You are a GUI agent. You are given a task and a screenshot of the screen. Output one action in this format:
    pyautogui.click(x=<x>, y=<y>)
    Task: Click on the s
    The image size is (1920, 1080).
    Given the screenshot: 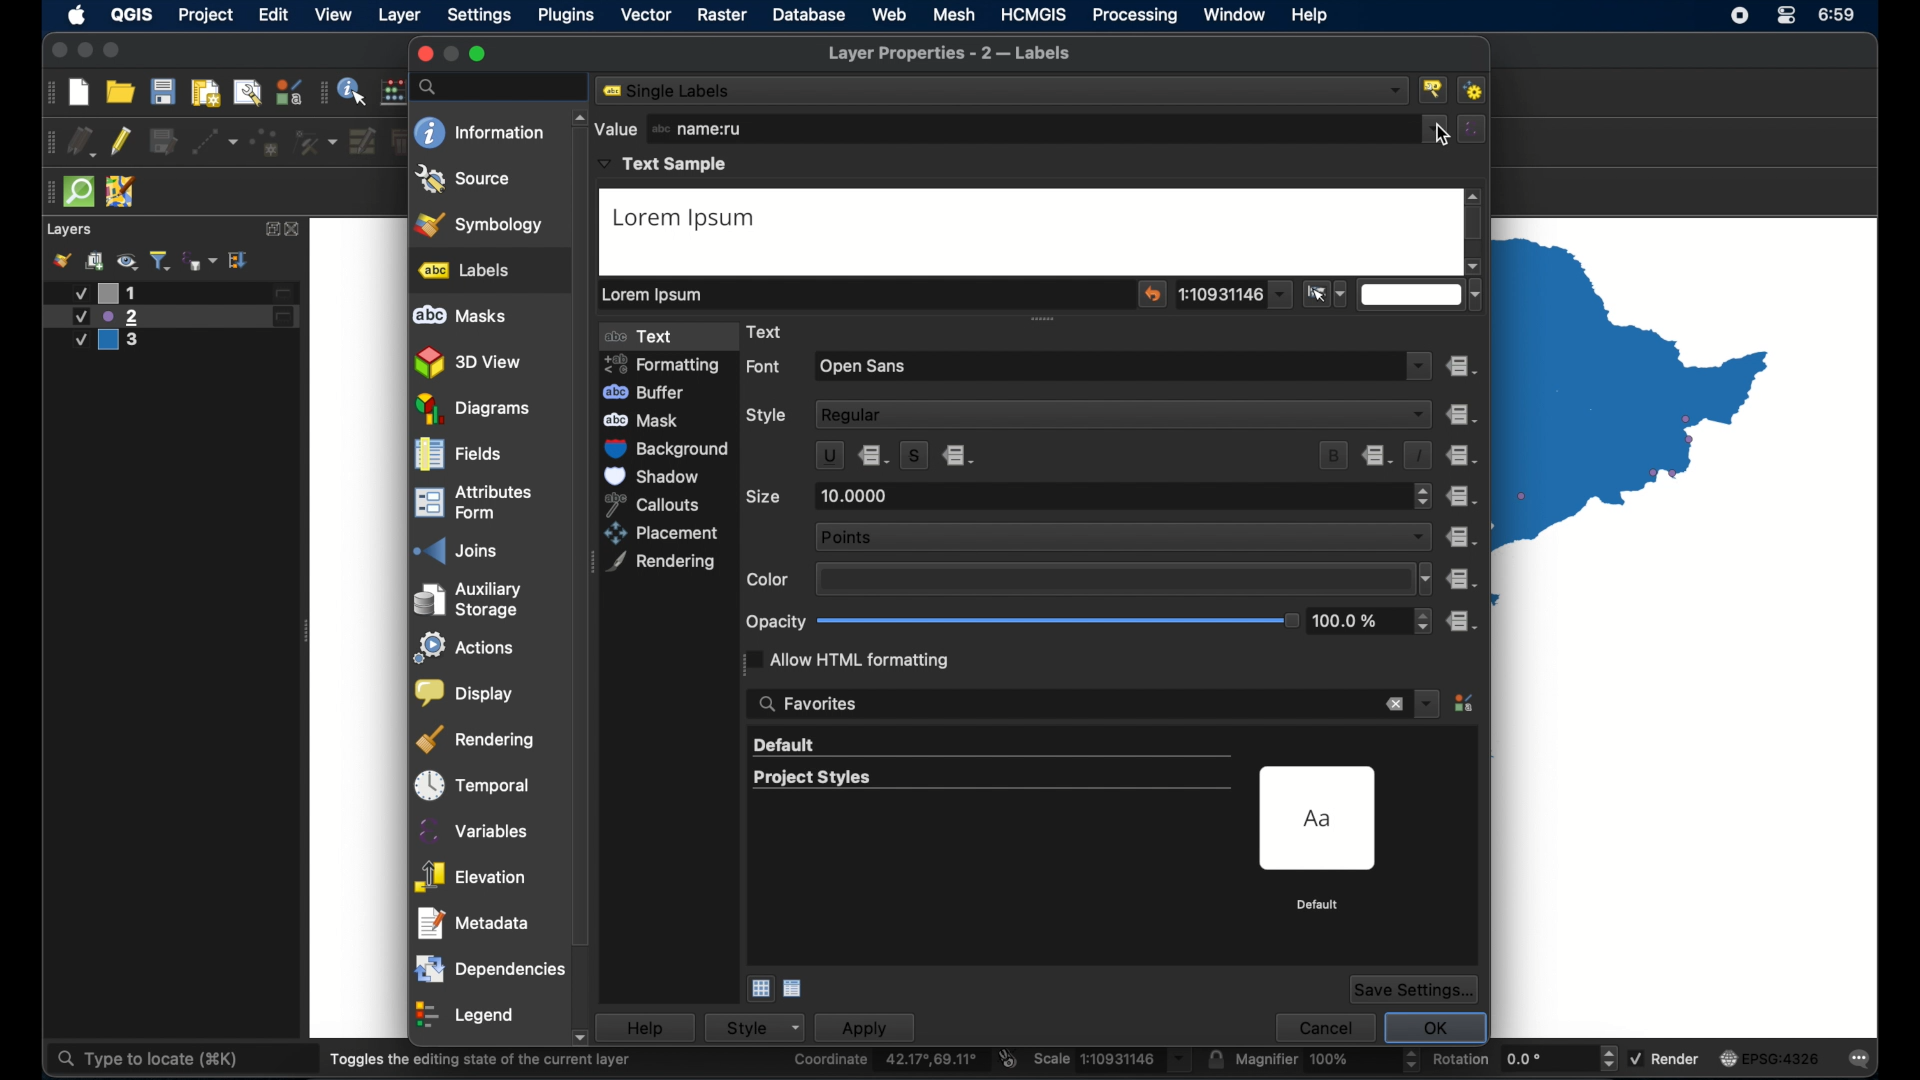 What is the action you would take?
    pyautogui.click(x=914, y=454)
    